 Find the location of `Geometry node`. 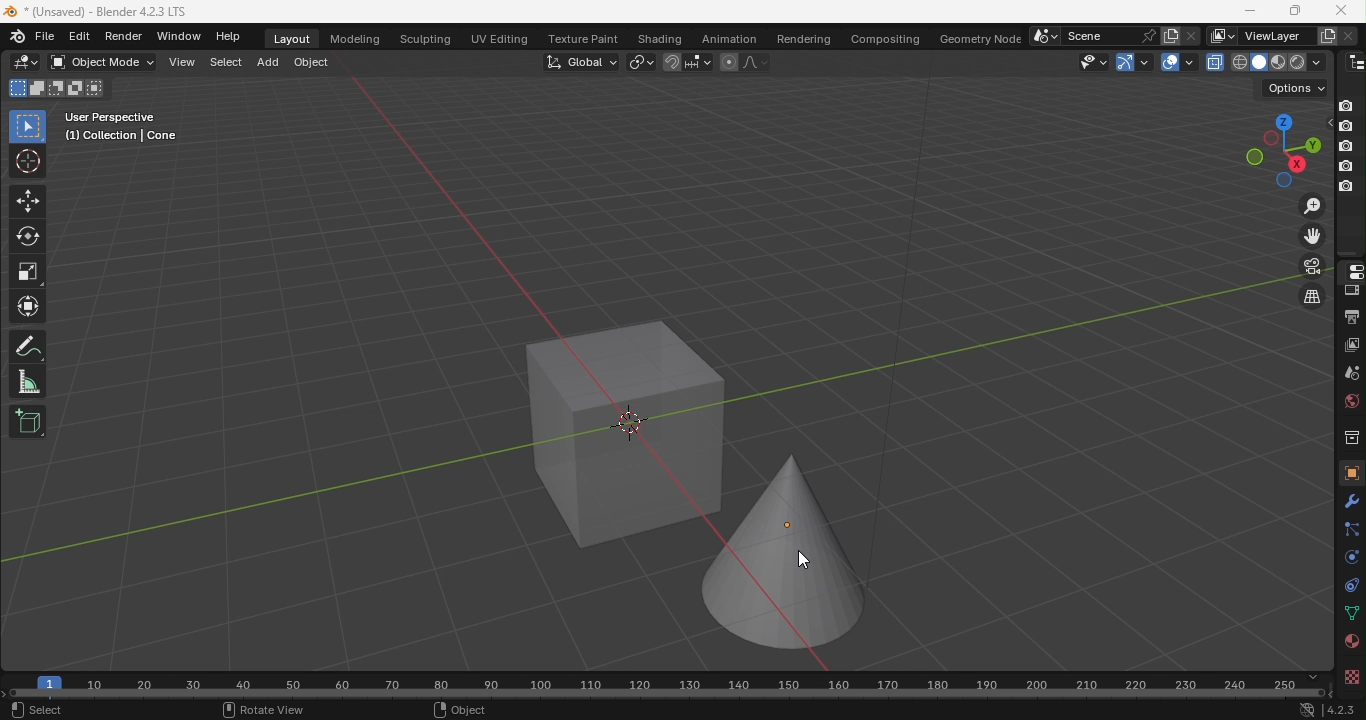

Geometry node is located at coordinates (982, 36).